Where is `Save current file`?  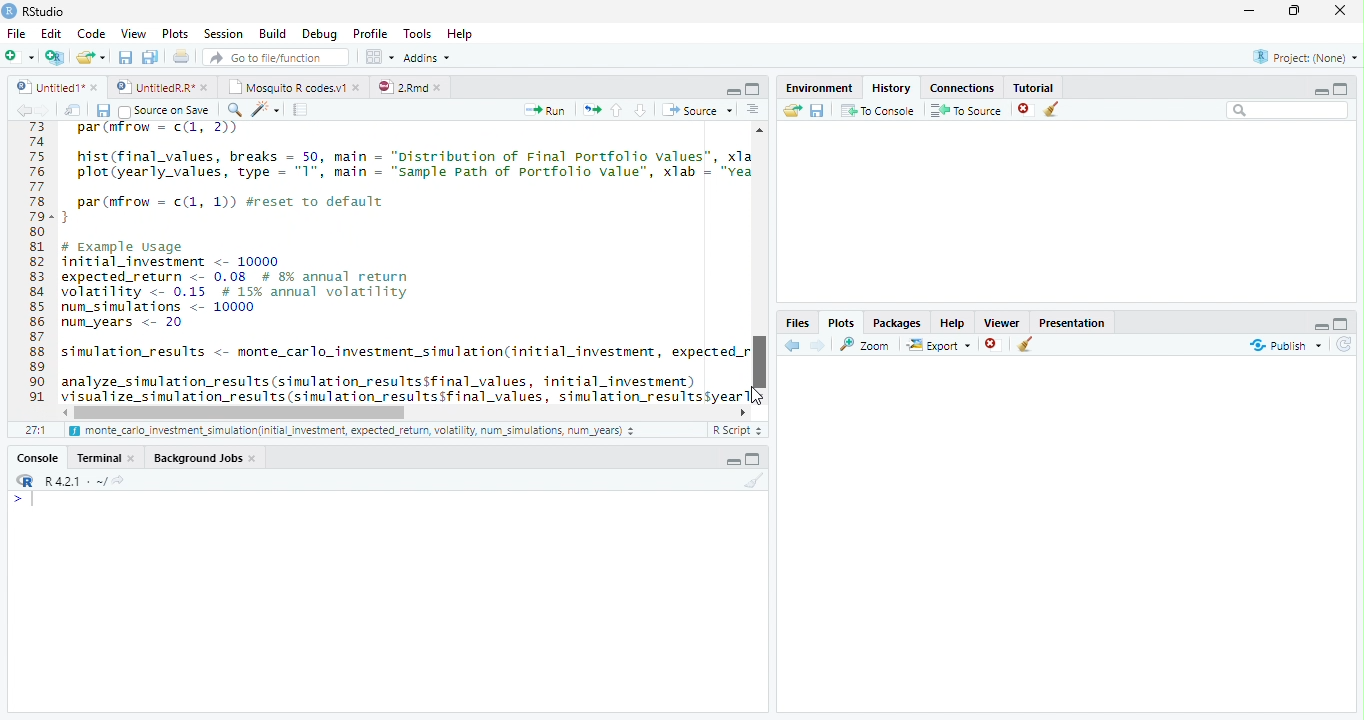
Save current file is located at coordinates (124, 57).